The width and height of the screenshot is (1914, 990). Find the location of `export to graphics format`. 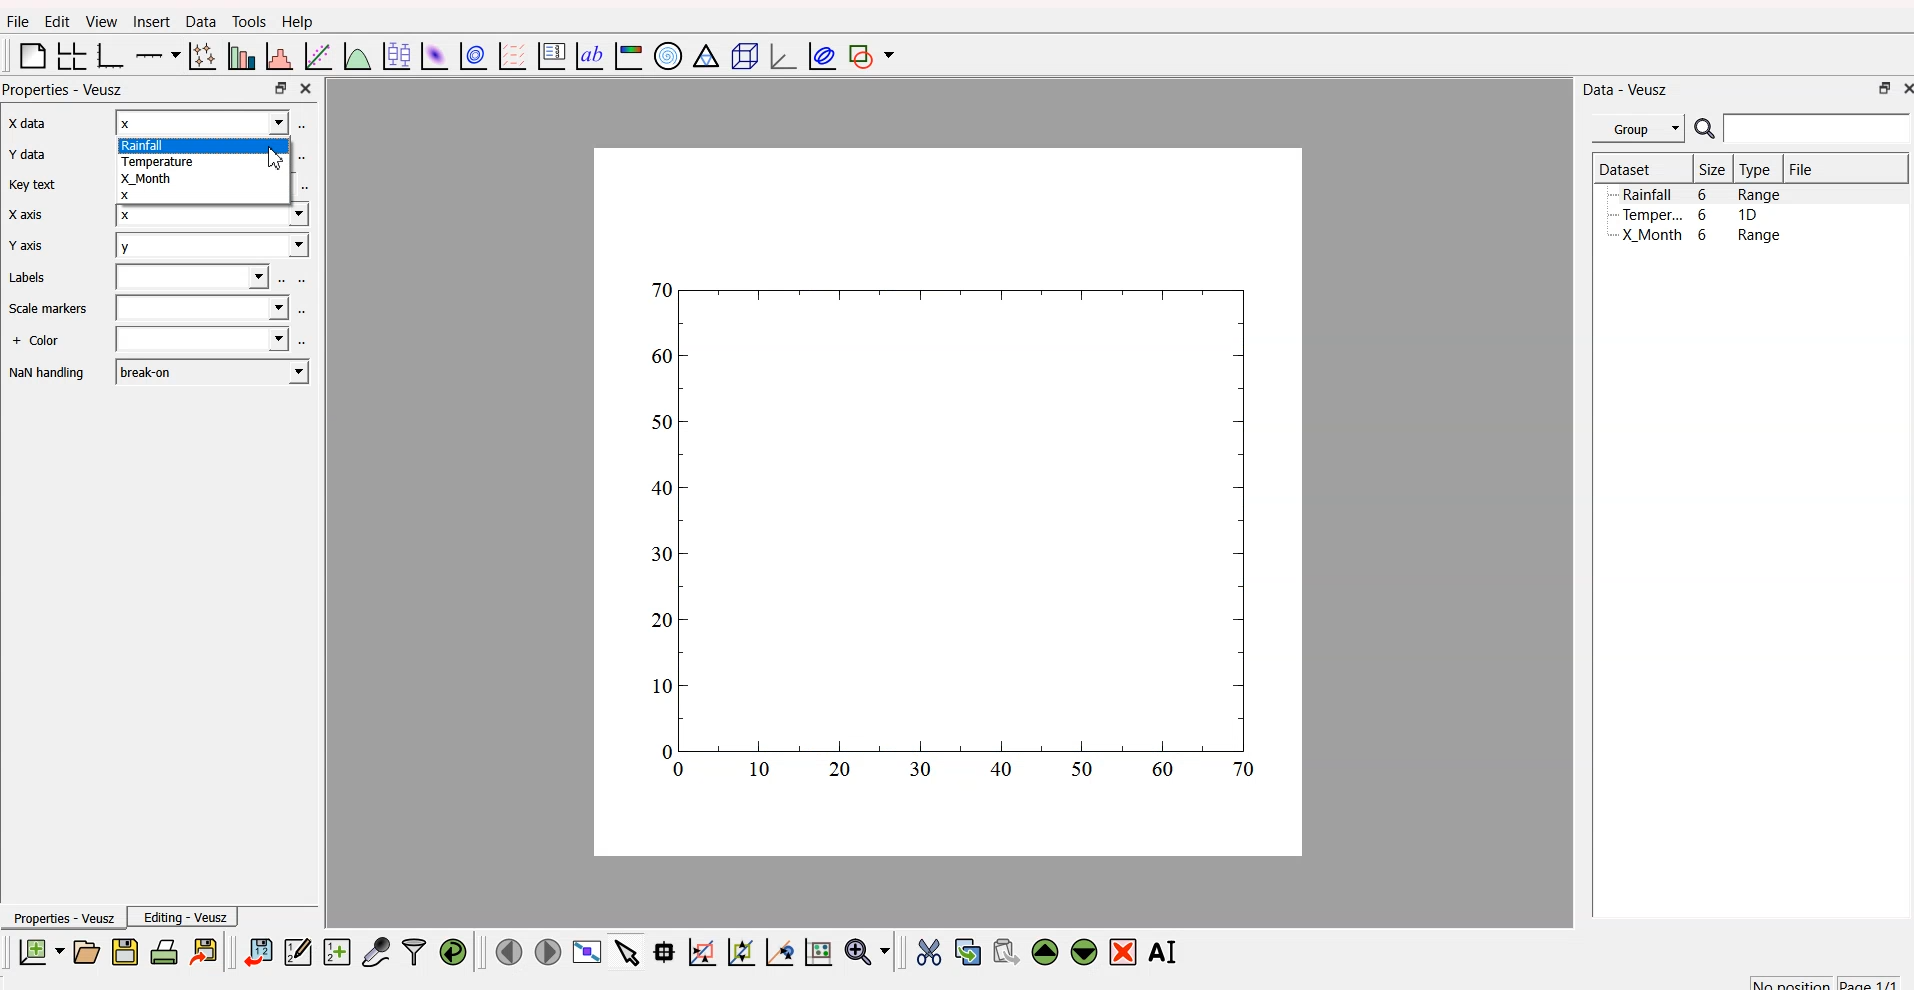

export to graphics format is located at coordinates (207, 950).